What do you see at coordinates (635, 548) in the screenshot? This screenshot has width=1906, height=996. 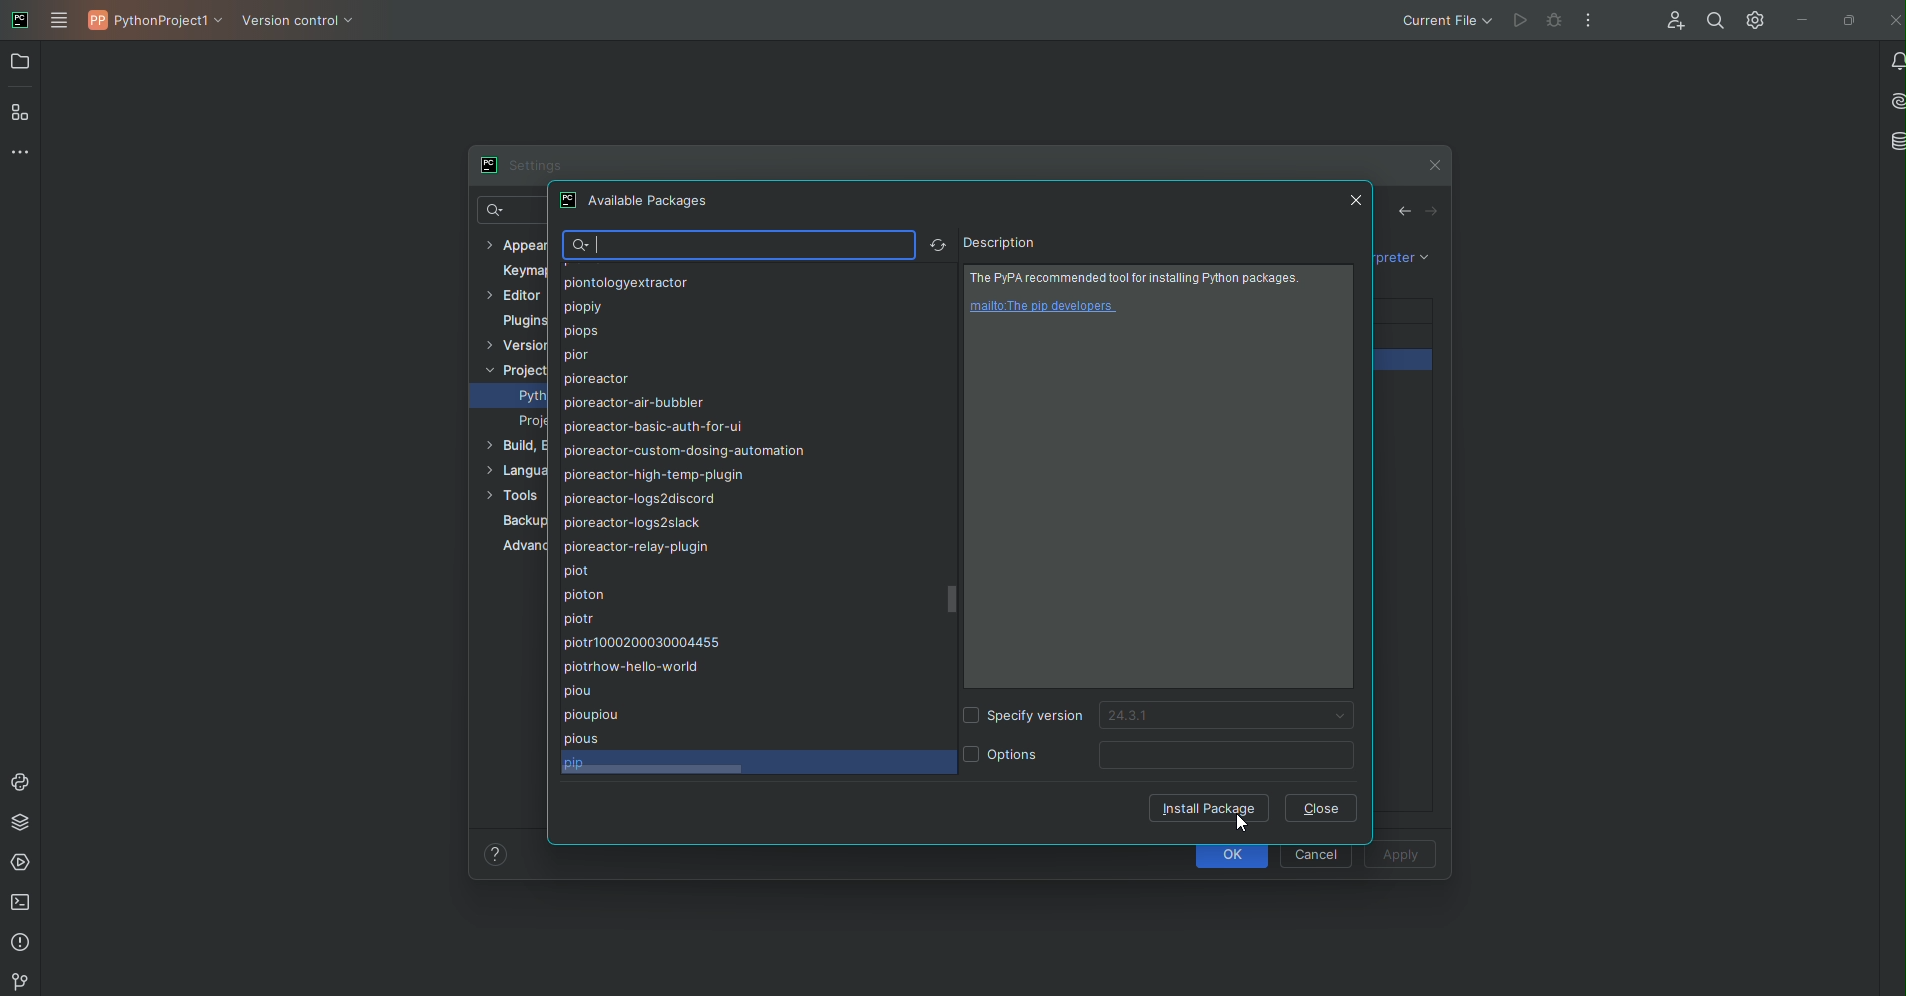 I see `pioreactor-relay-plugin` at bounding box center [635, 548].